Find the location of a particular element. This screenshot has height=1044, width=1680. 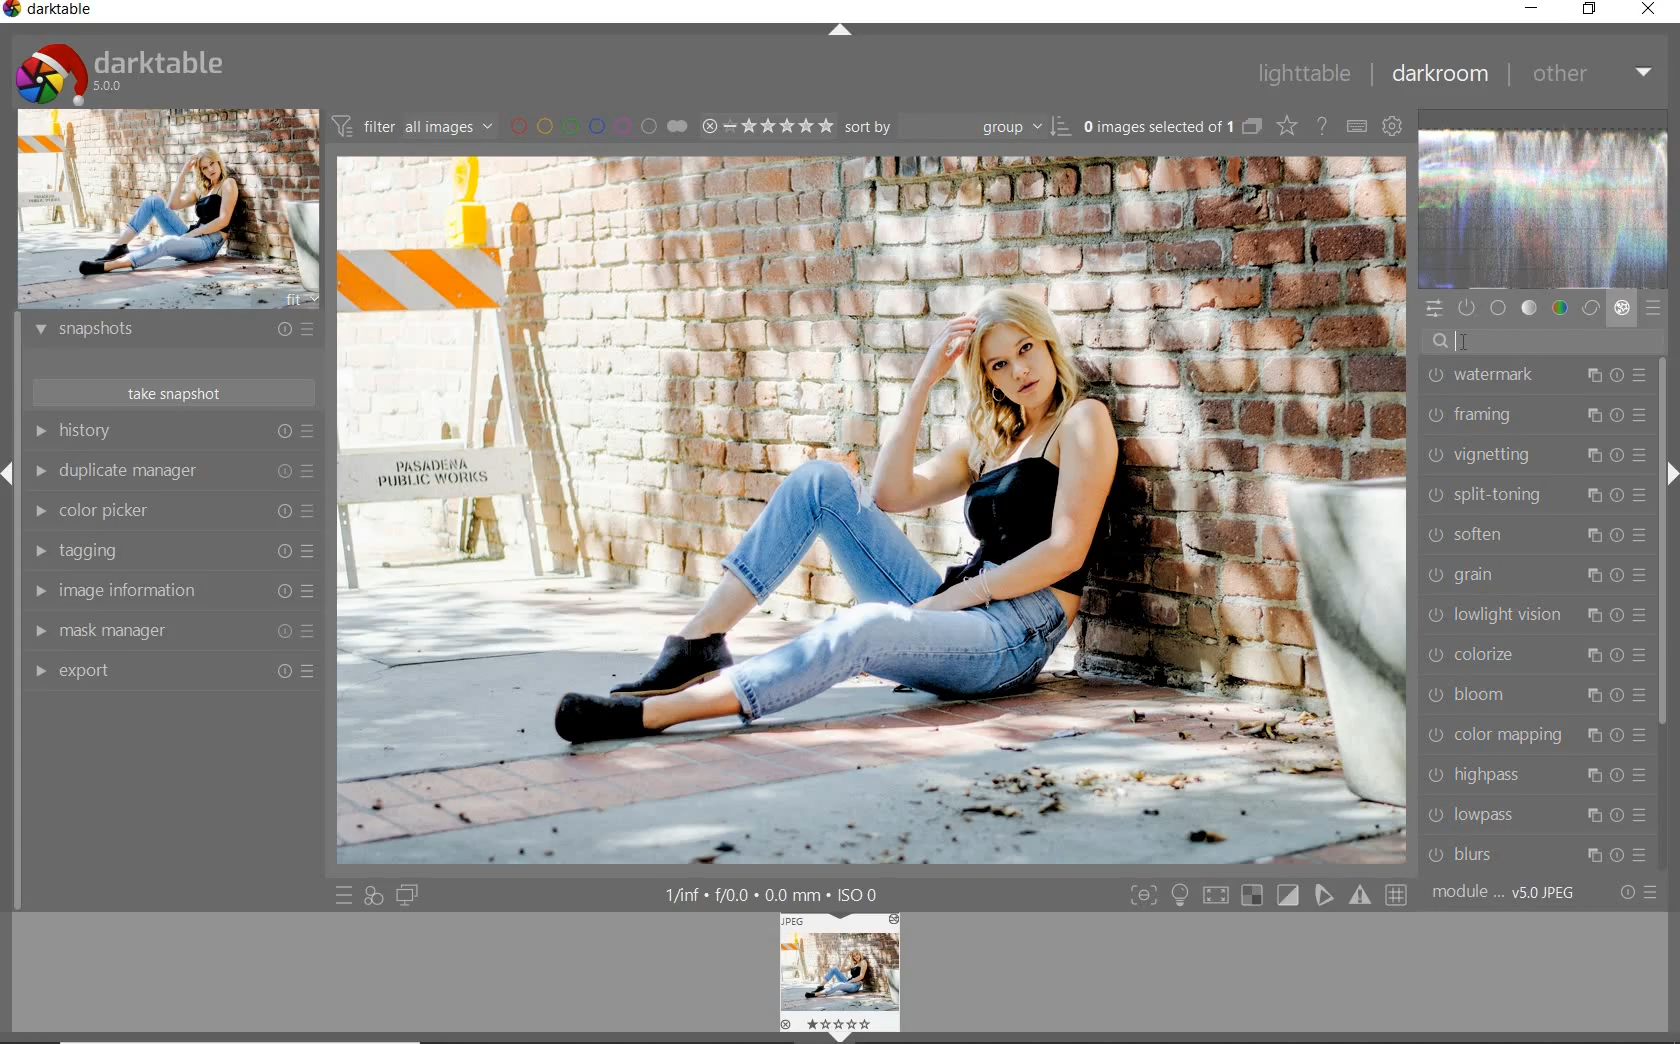

minimize is located at coordinates (1533, 8).